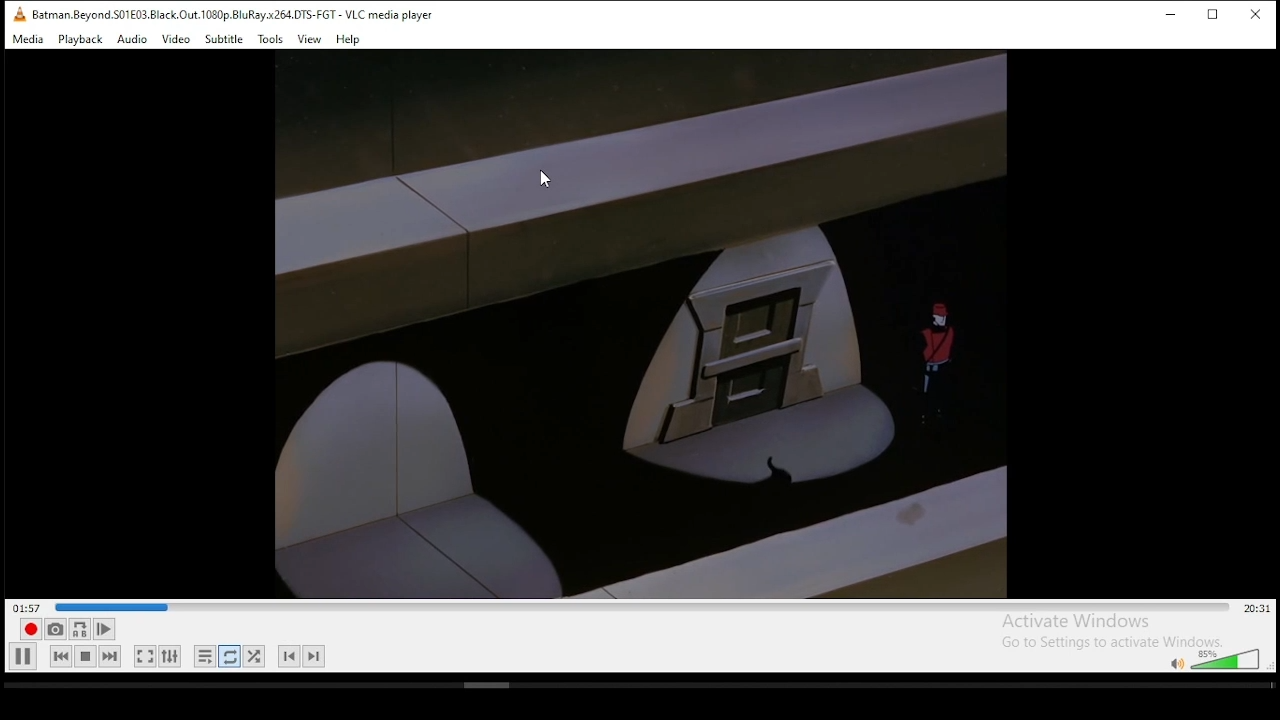  What do you see at coordinates (254, 656) in the screenshot?
I see `random` at bounding box center [254, 656].